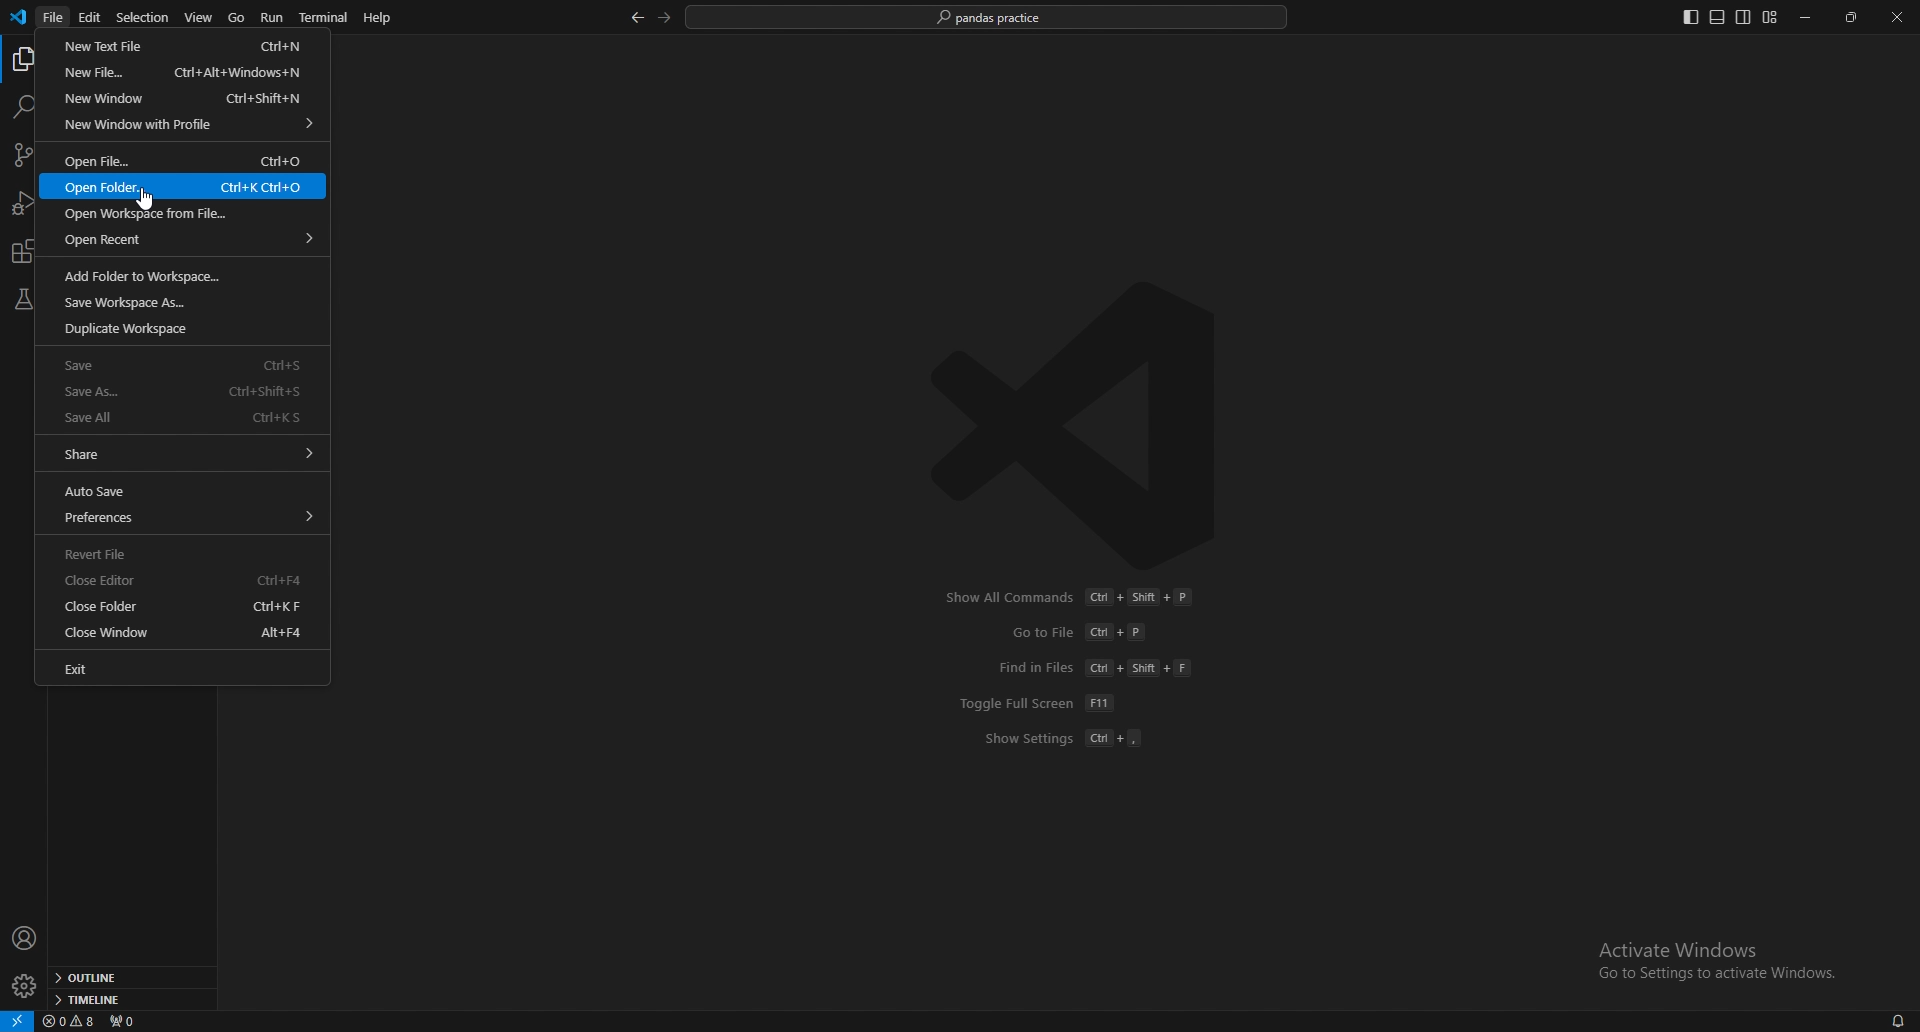 The height and width of the screenshot is (1032, 1920). I want to click on go, so click(236, 19).